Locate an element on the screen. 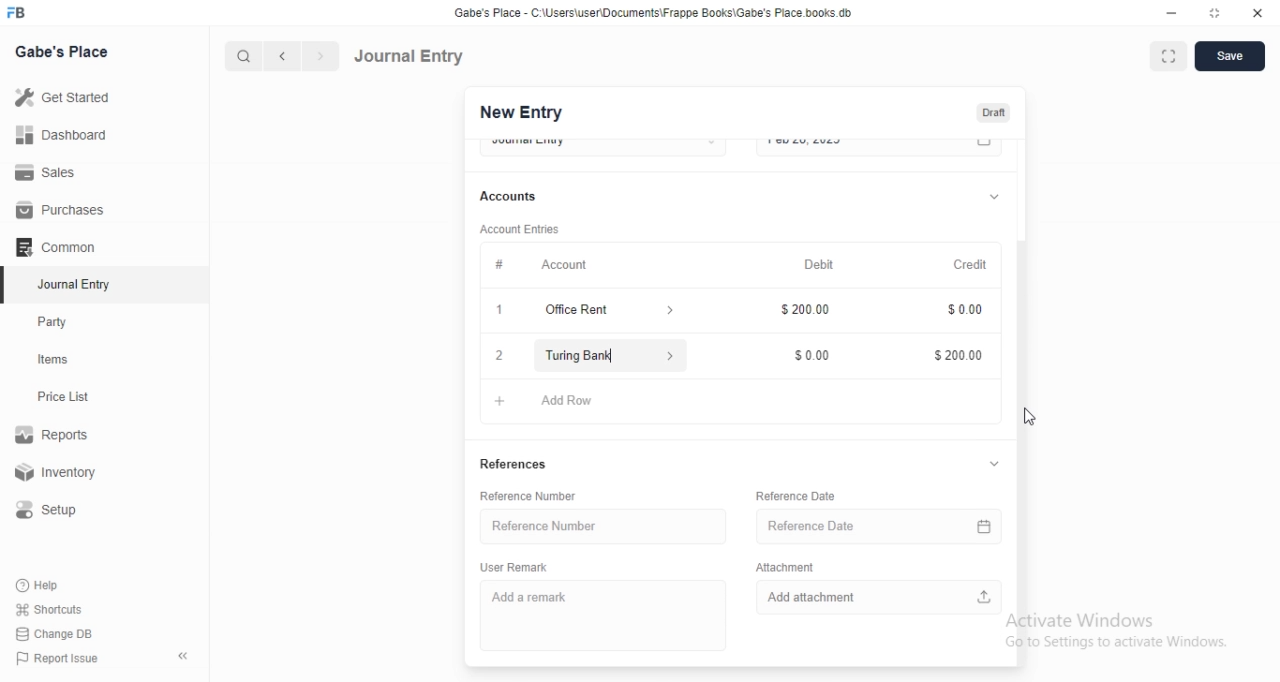 Image resolution: width=1280 pixels, height=682 pixels. Reference Date is located at coordinates (801, 492).